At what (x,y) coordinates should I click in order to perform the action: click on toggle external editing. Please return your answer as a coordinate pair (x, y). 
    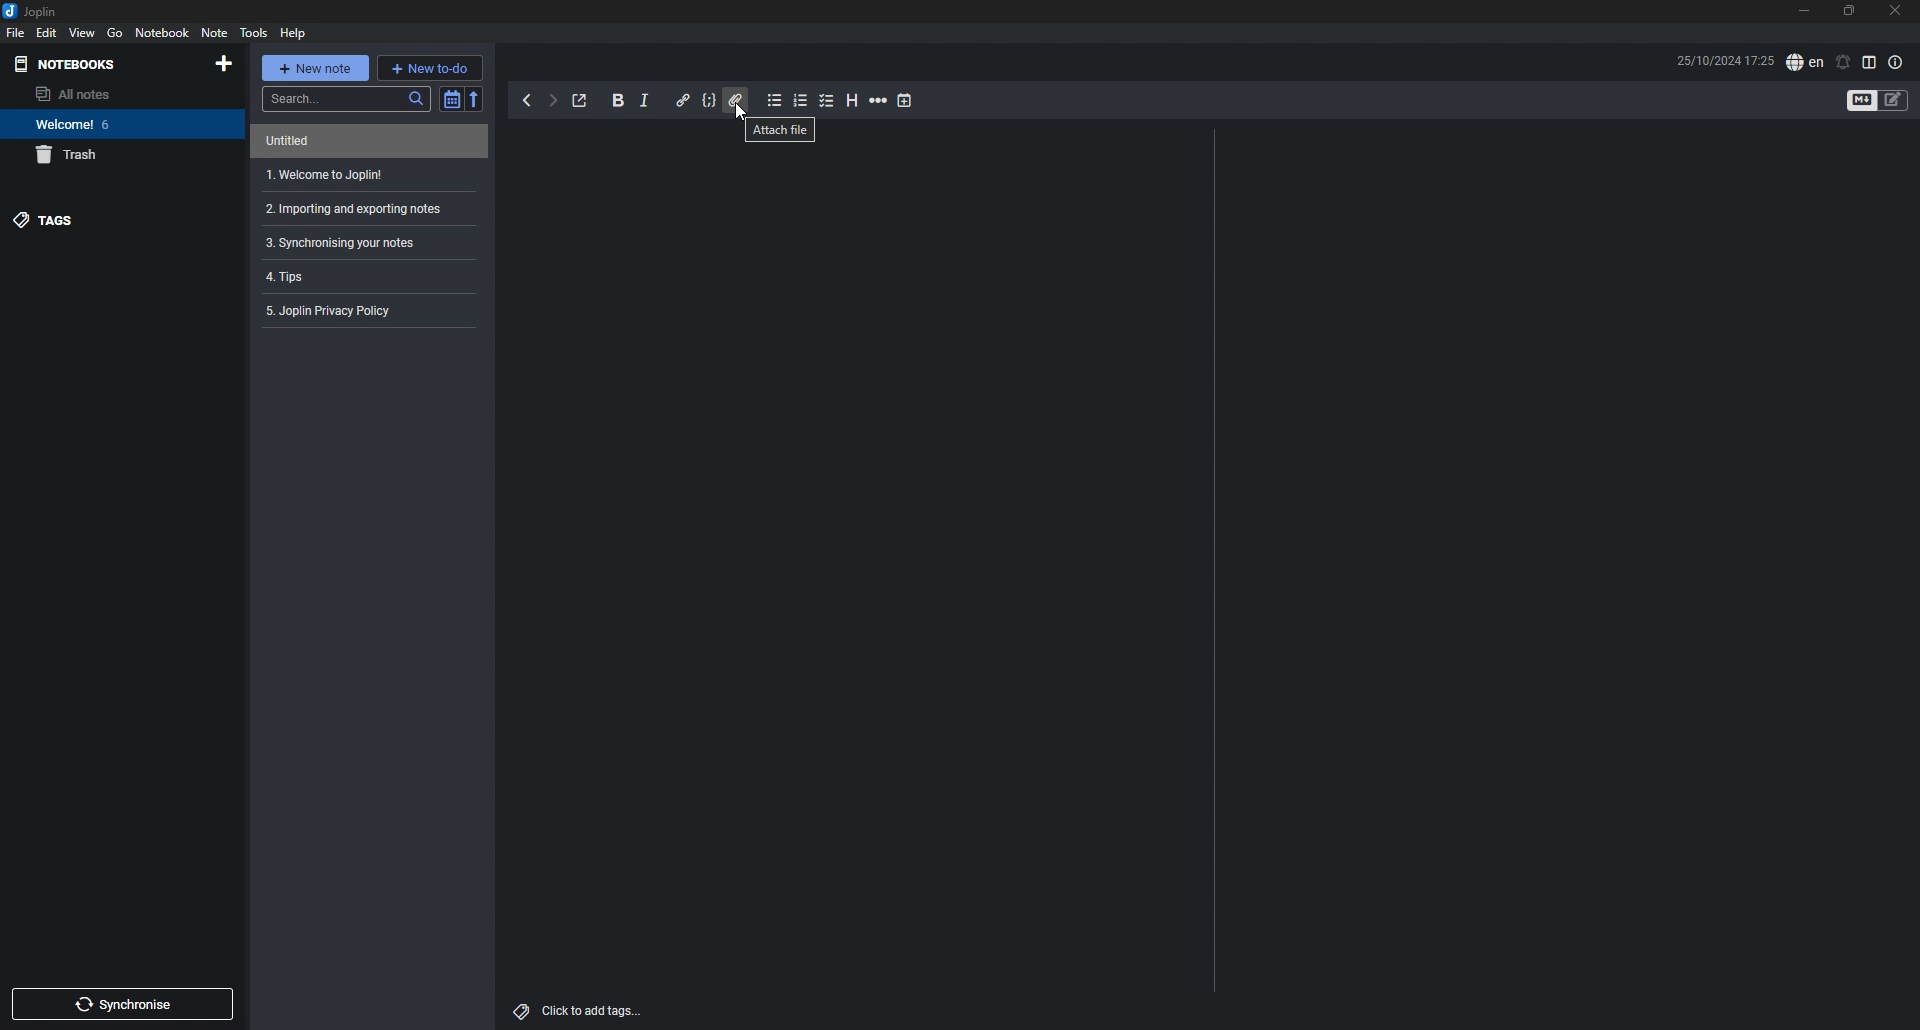
    Looking at the image, I should click on (580, 101).